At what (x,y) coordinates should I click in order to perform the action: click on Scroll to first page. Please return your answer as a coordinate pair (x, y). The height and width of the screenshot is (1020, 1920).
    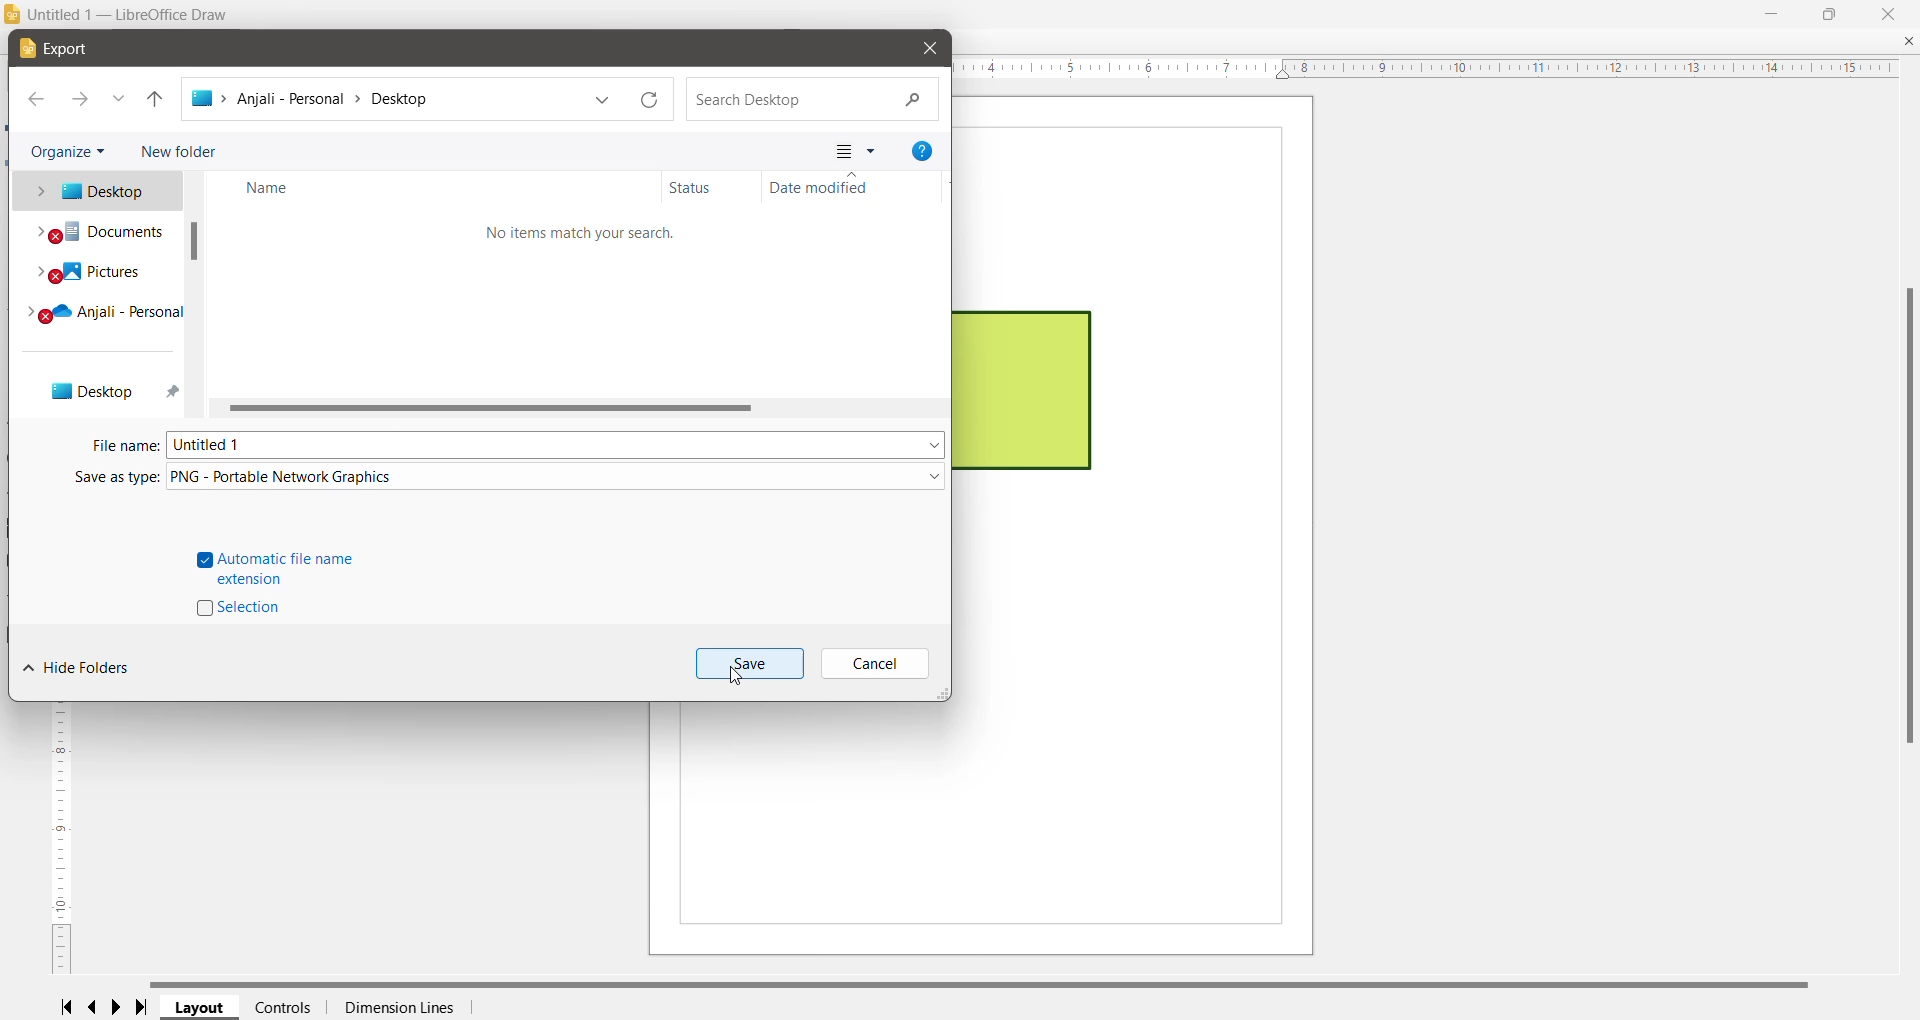
    Looking at the image, I should click on (65, 1006).